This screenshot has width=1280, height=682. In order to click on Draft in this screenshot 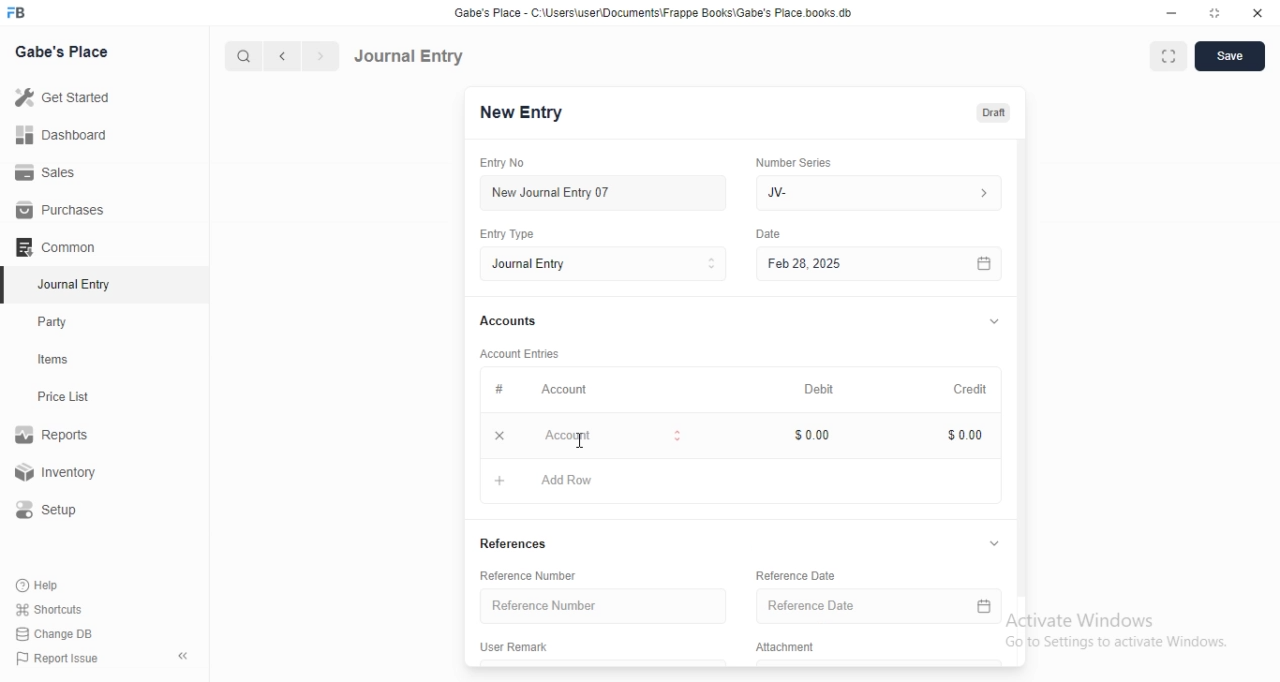, I will do `click(993, 113)`.